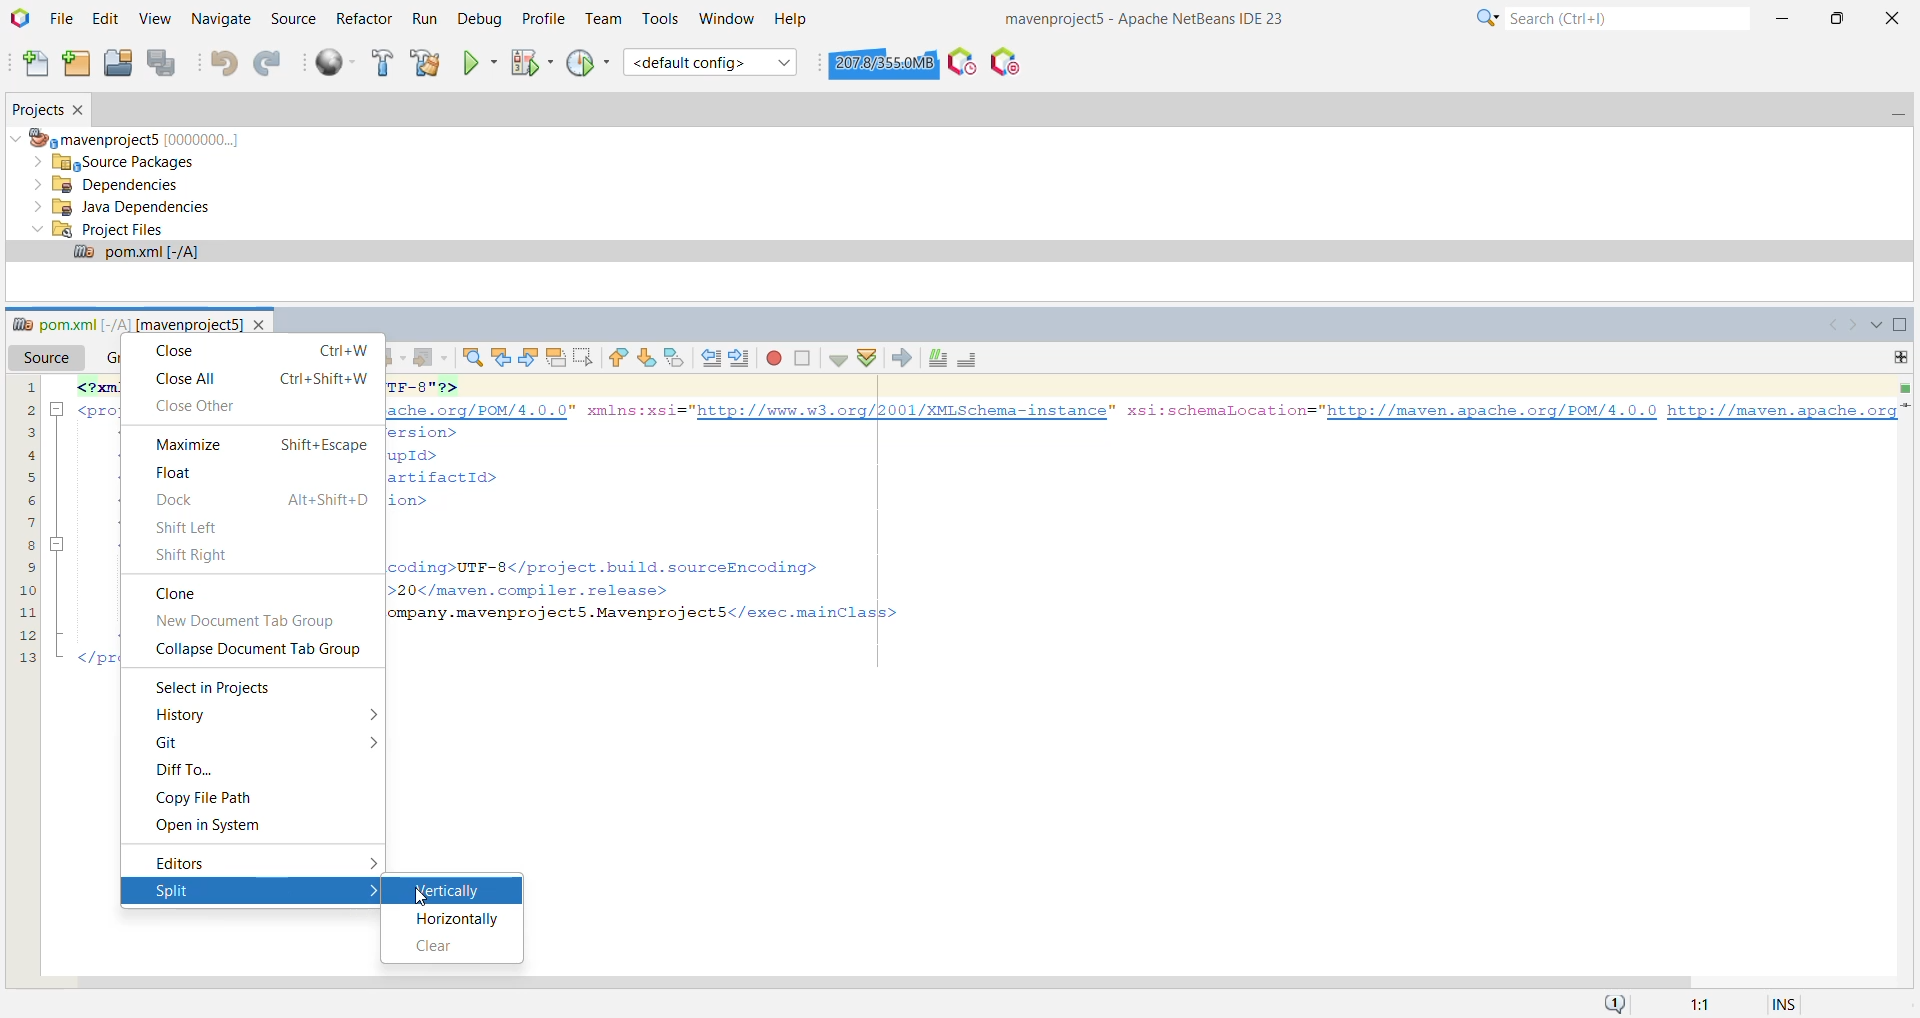  Describe the element at coordinates (711, 62) in the screenshot. I see `Set Project Configuration` at that location.